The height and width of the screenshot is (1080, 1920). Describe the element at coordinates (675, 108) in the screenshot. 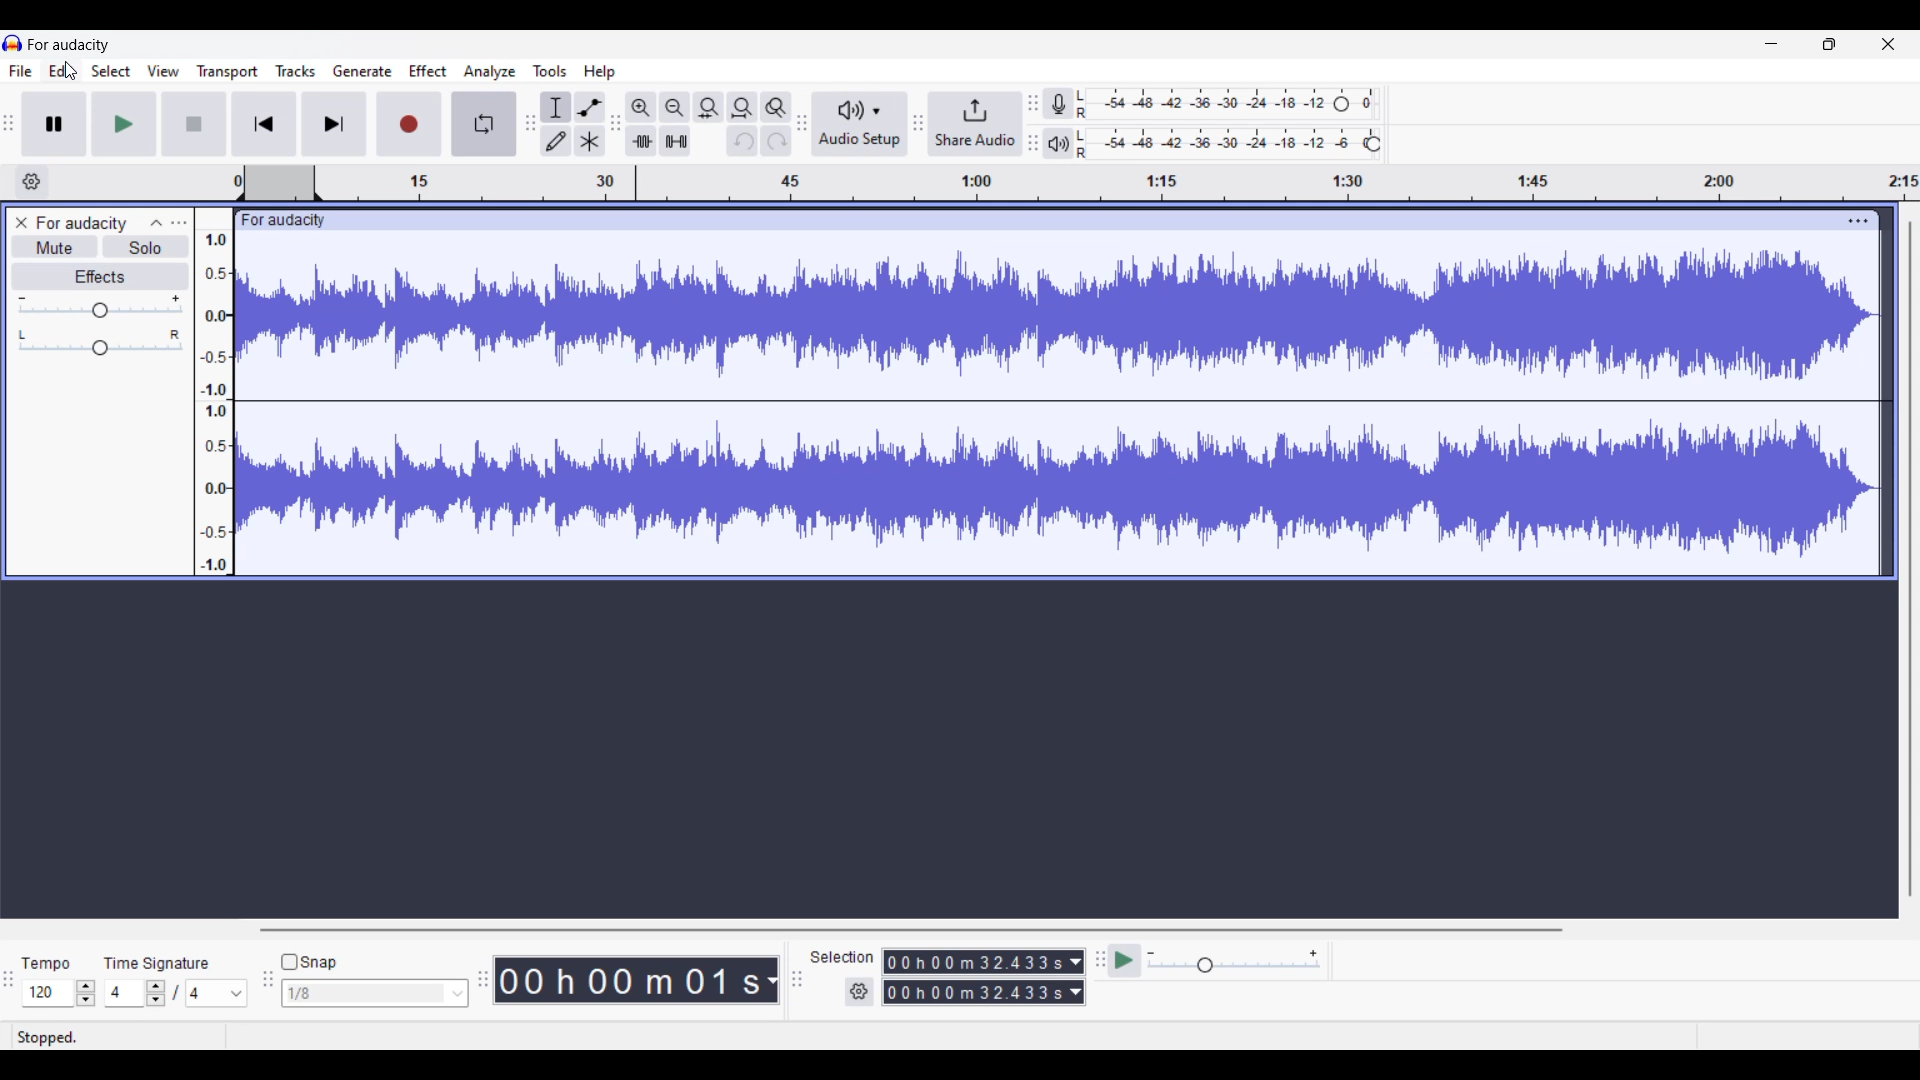

I see `Zoom out` at that location.